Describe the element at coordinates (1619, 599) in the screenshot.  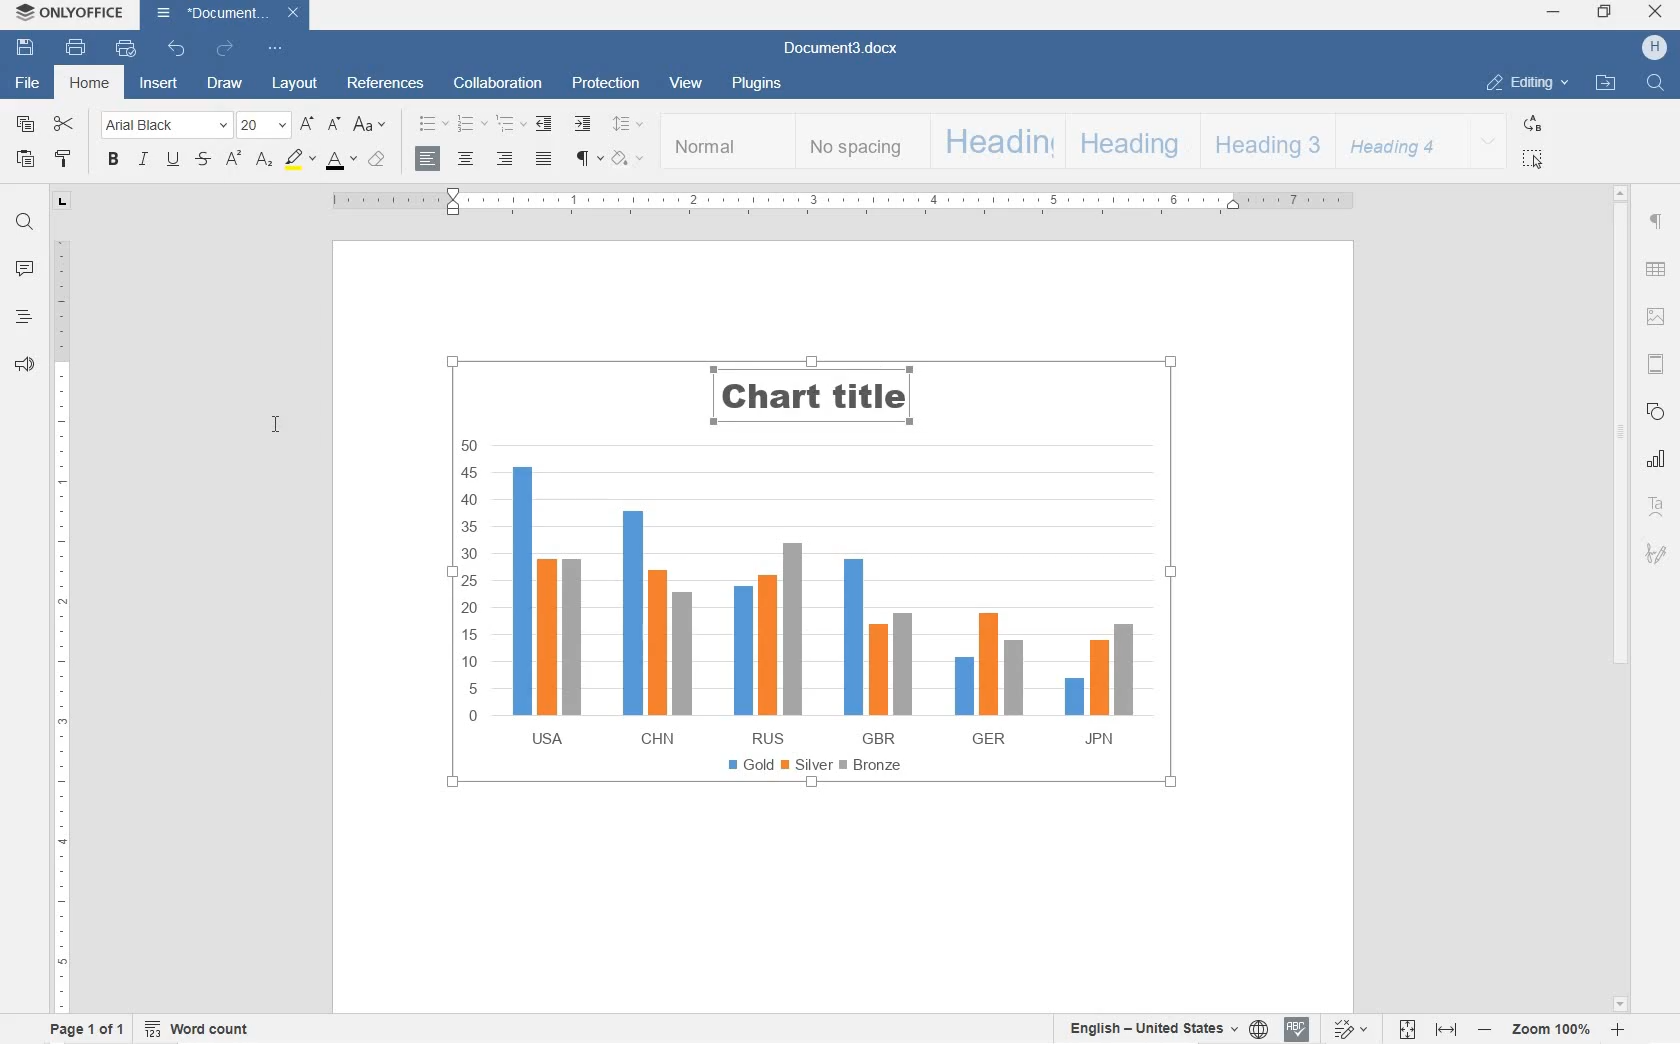
I see `SCROLLBAR` at that location.